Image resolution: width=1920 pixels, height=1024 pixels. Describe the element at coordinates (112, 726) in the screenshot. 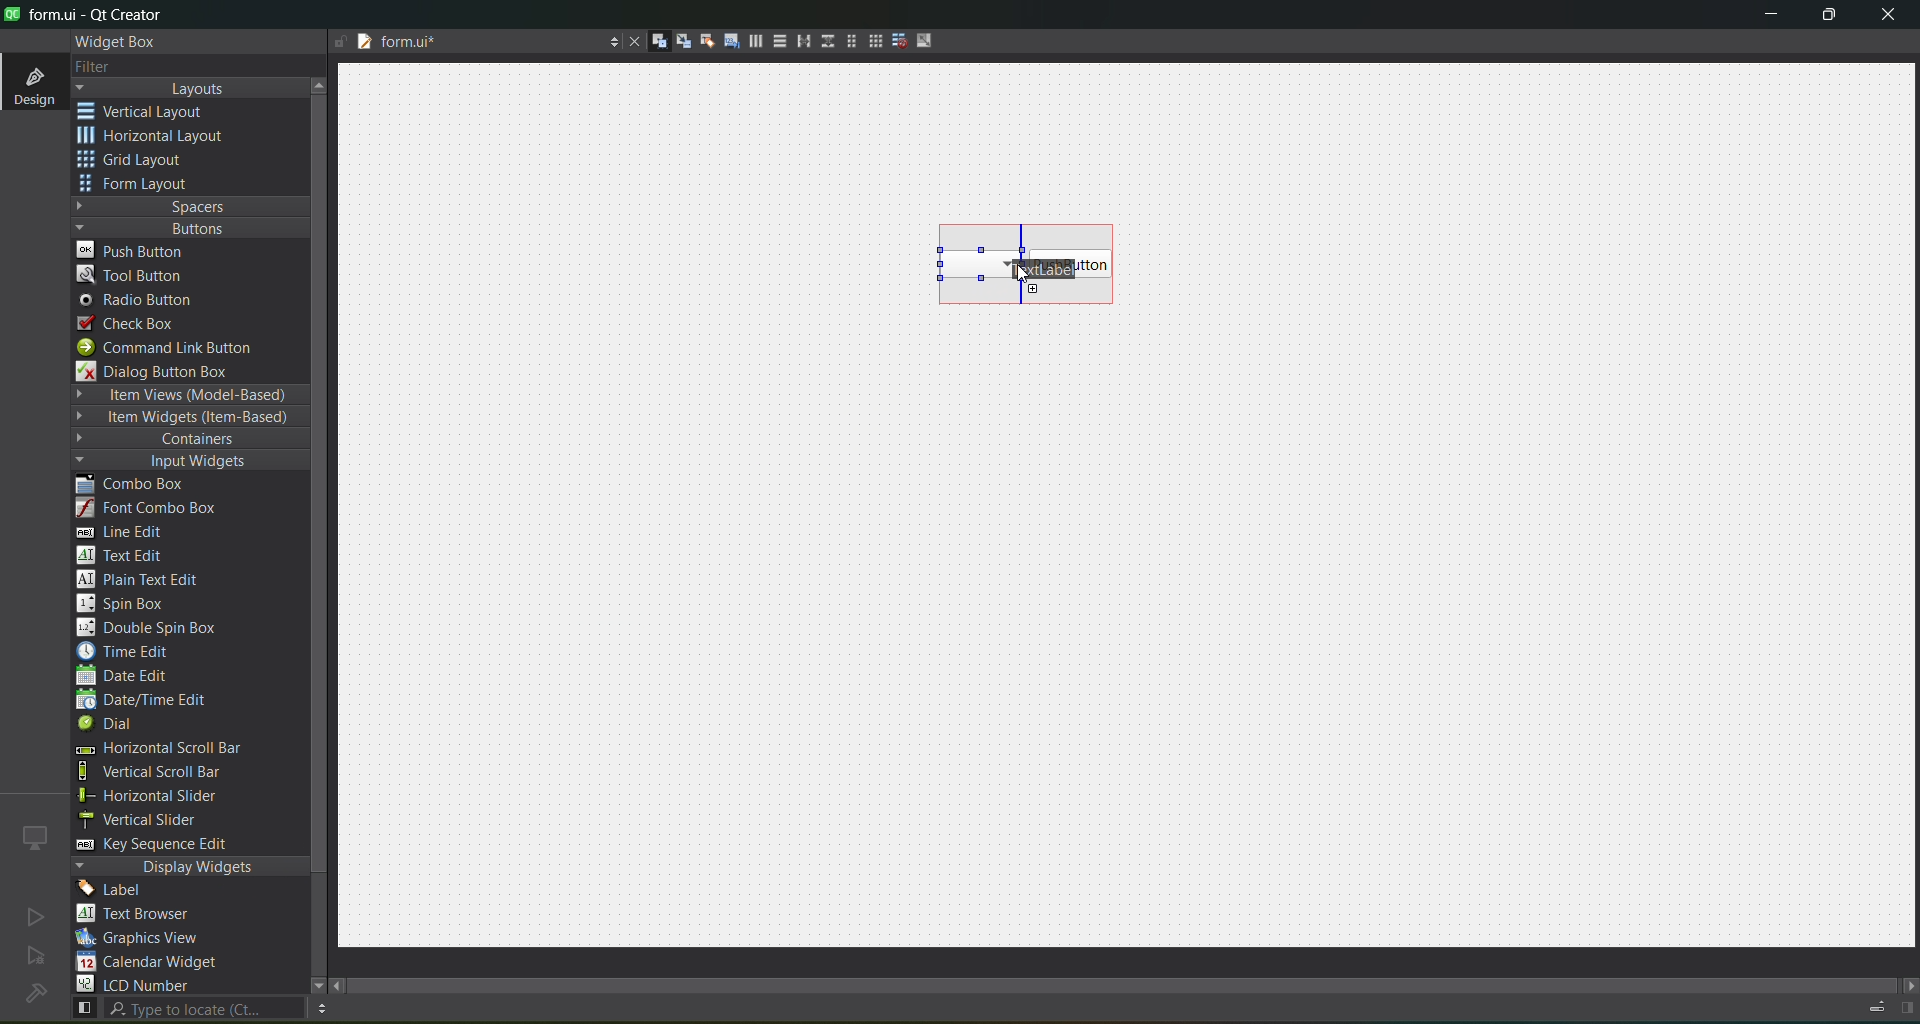

I see `dial` at that location.